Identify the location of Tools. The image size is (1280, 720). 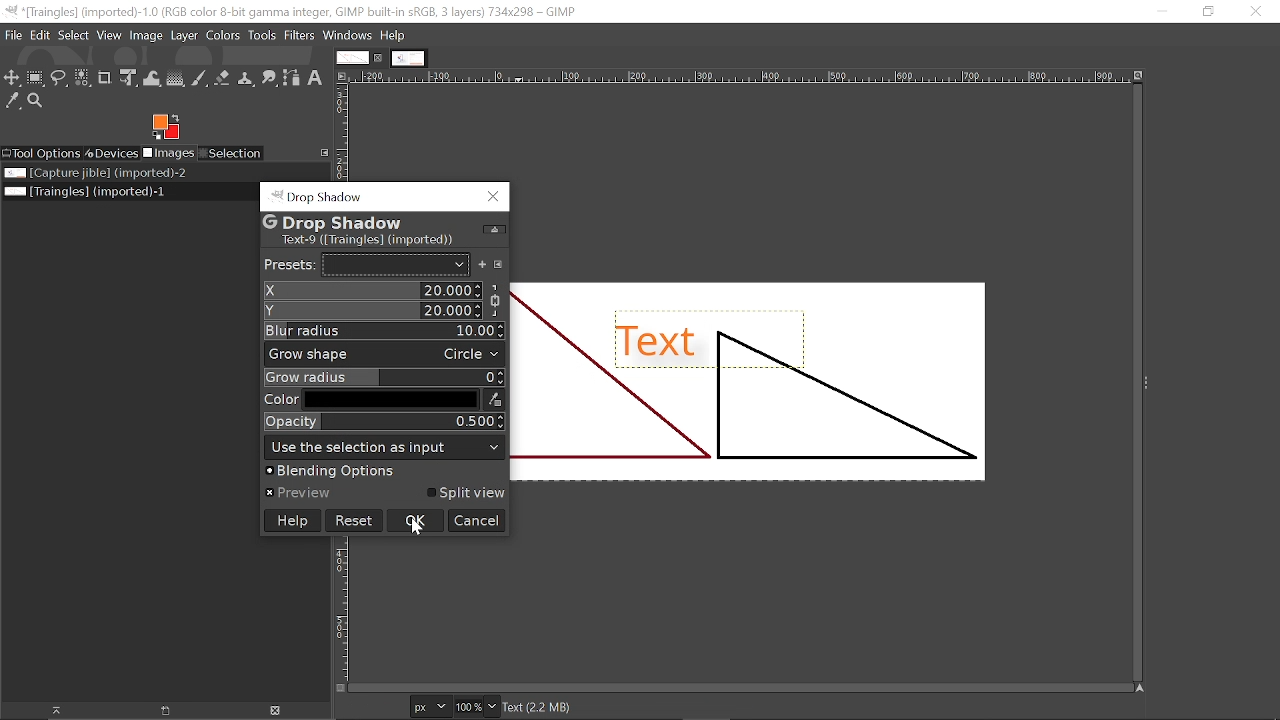
(262, 37).